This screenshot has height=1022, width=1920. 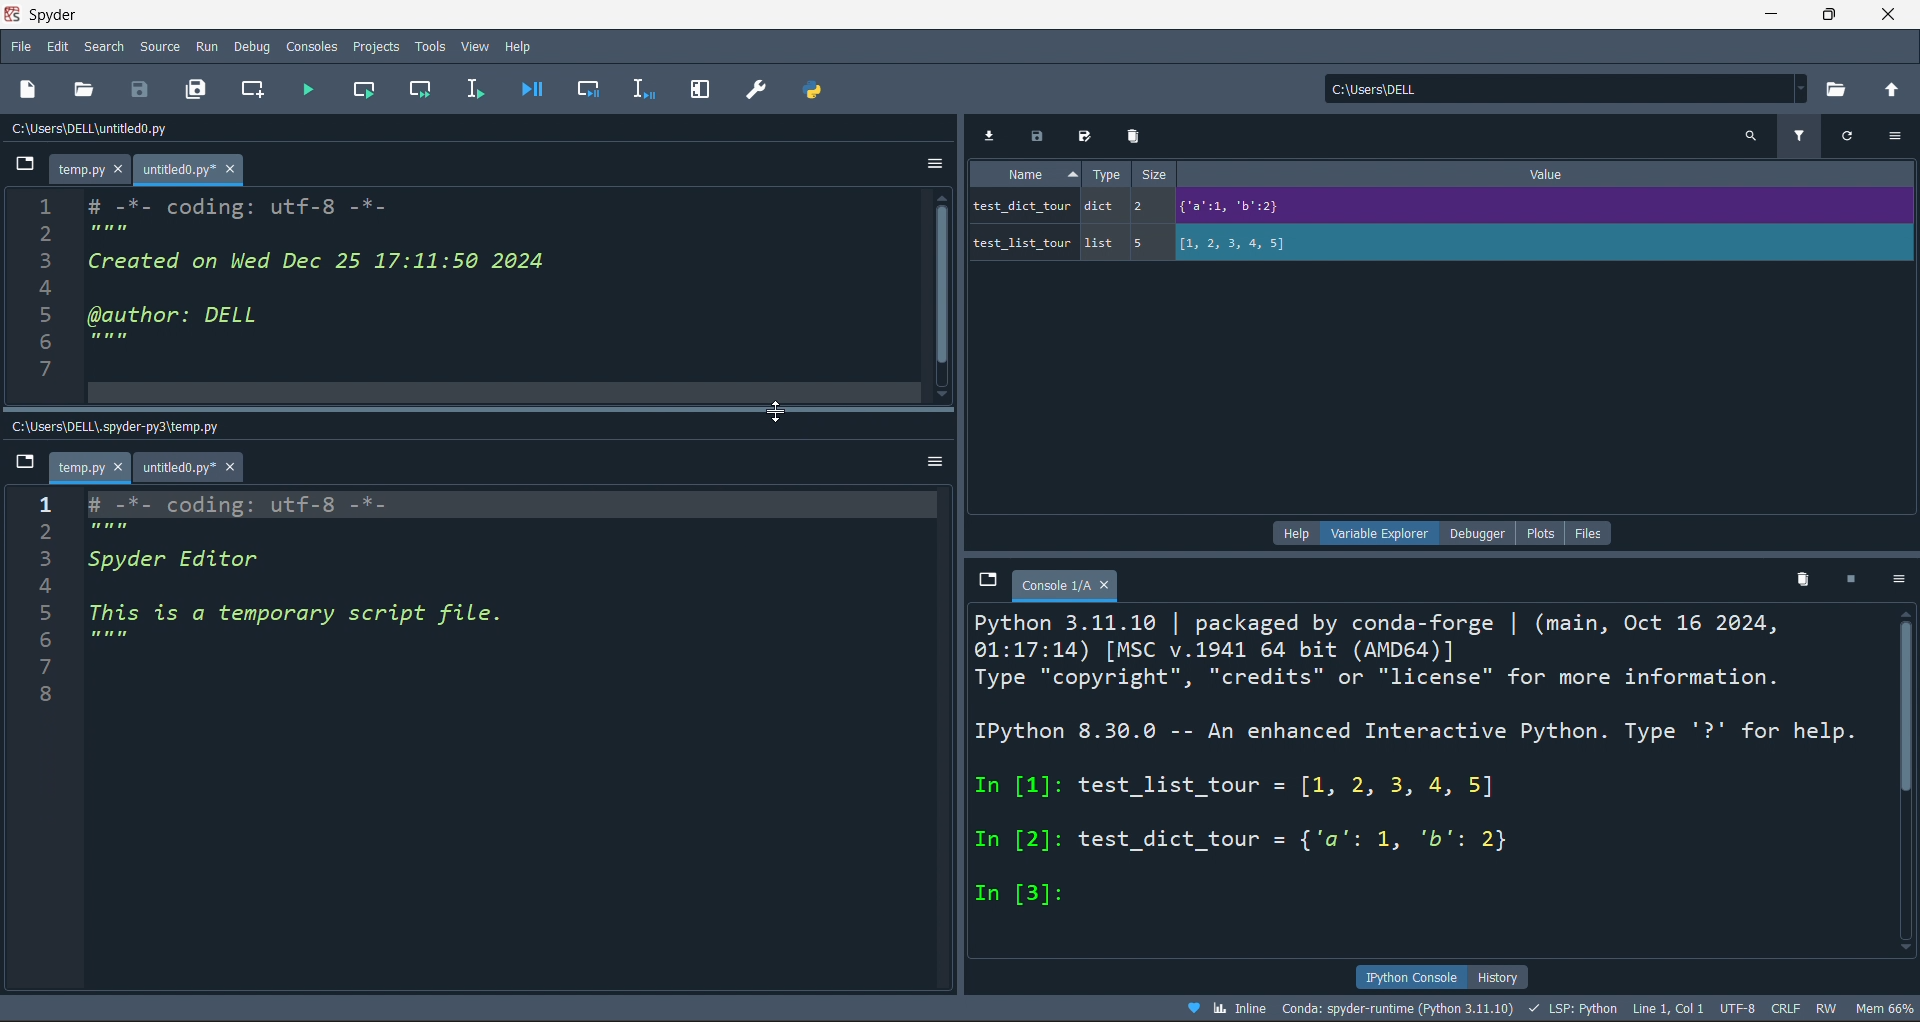 What do you see at coordinates (1175, 242) in the screenshot?
I see `test list tour list 5 |[1,2,3, 4, 5)` at bounding box center [1175, 242].